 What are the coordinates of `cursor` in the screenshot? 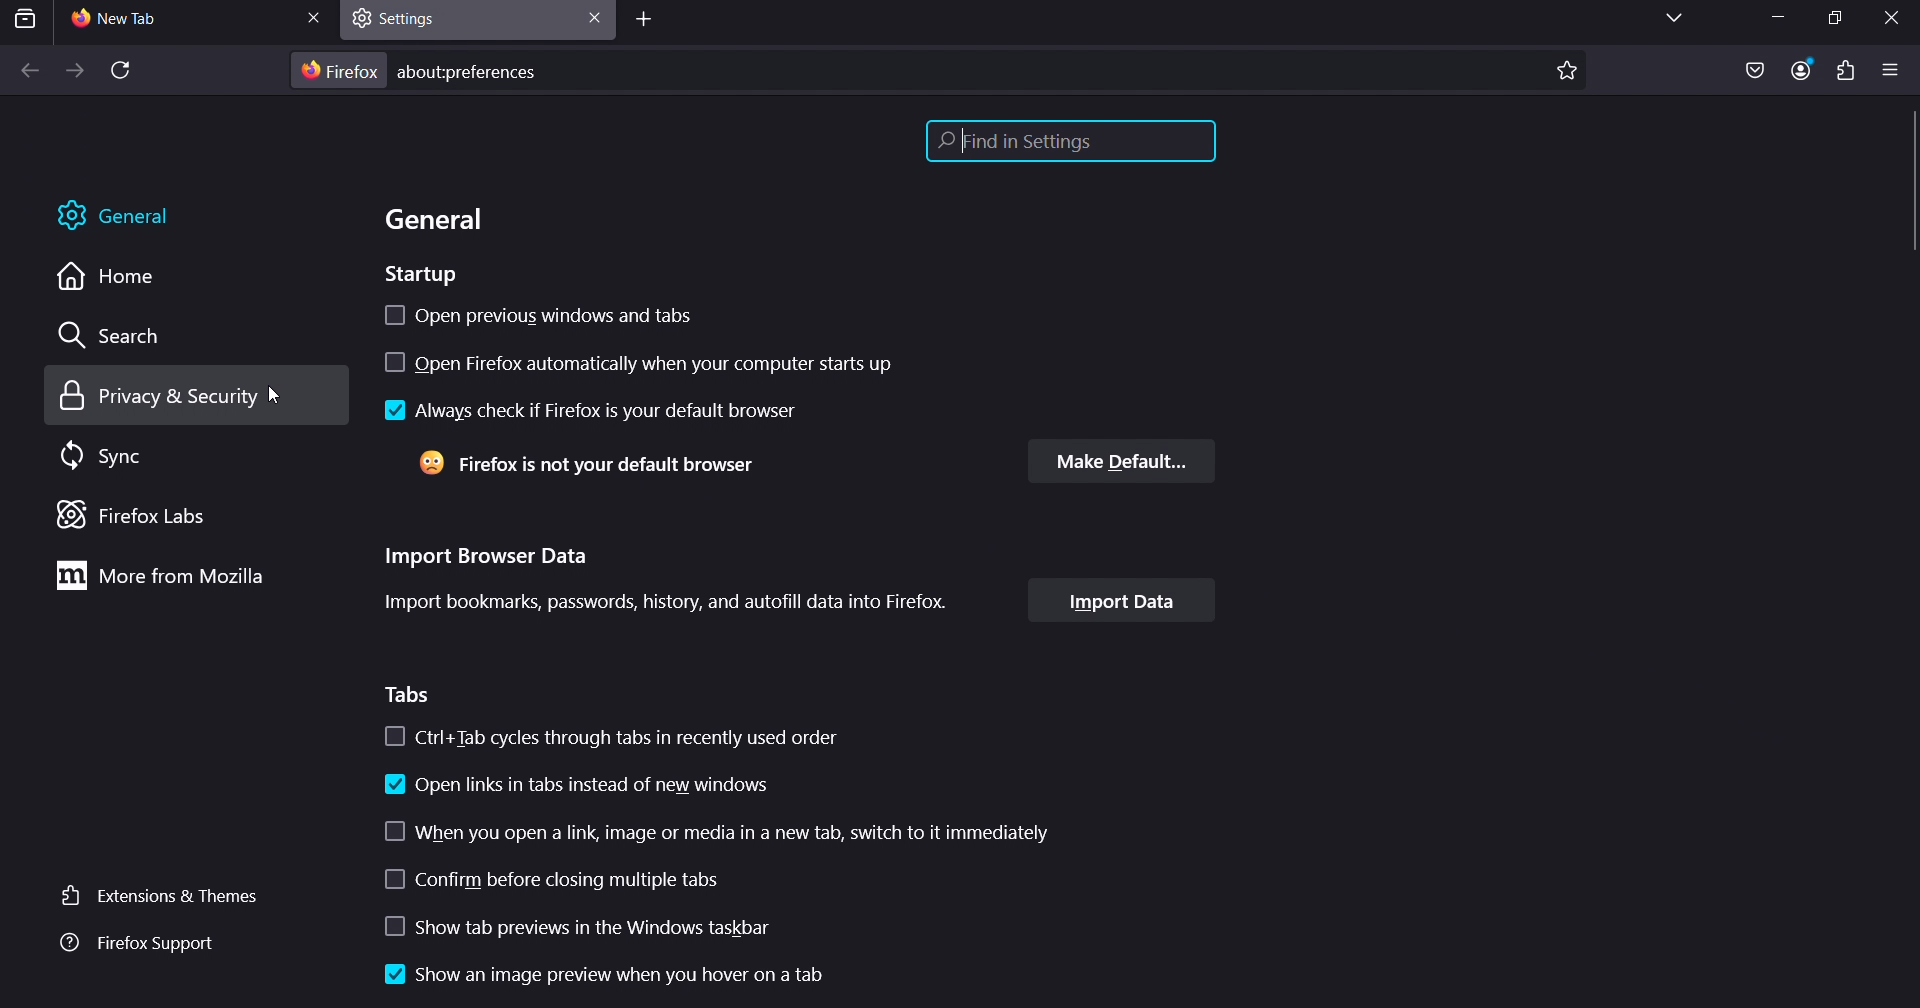 It's located at (274, 396).